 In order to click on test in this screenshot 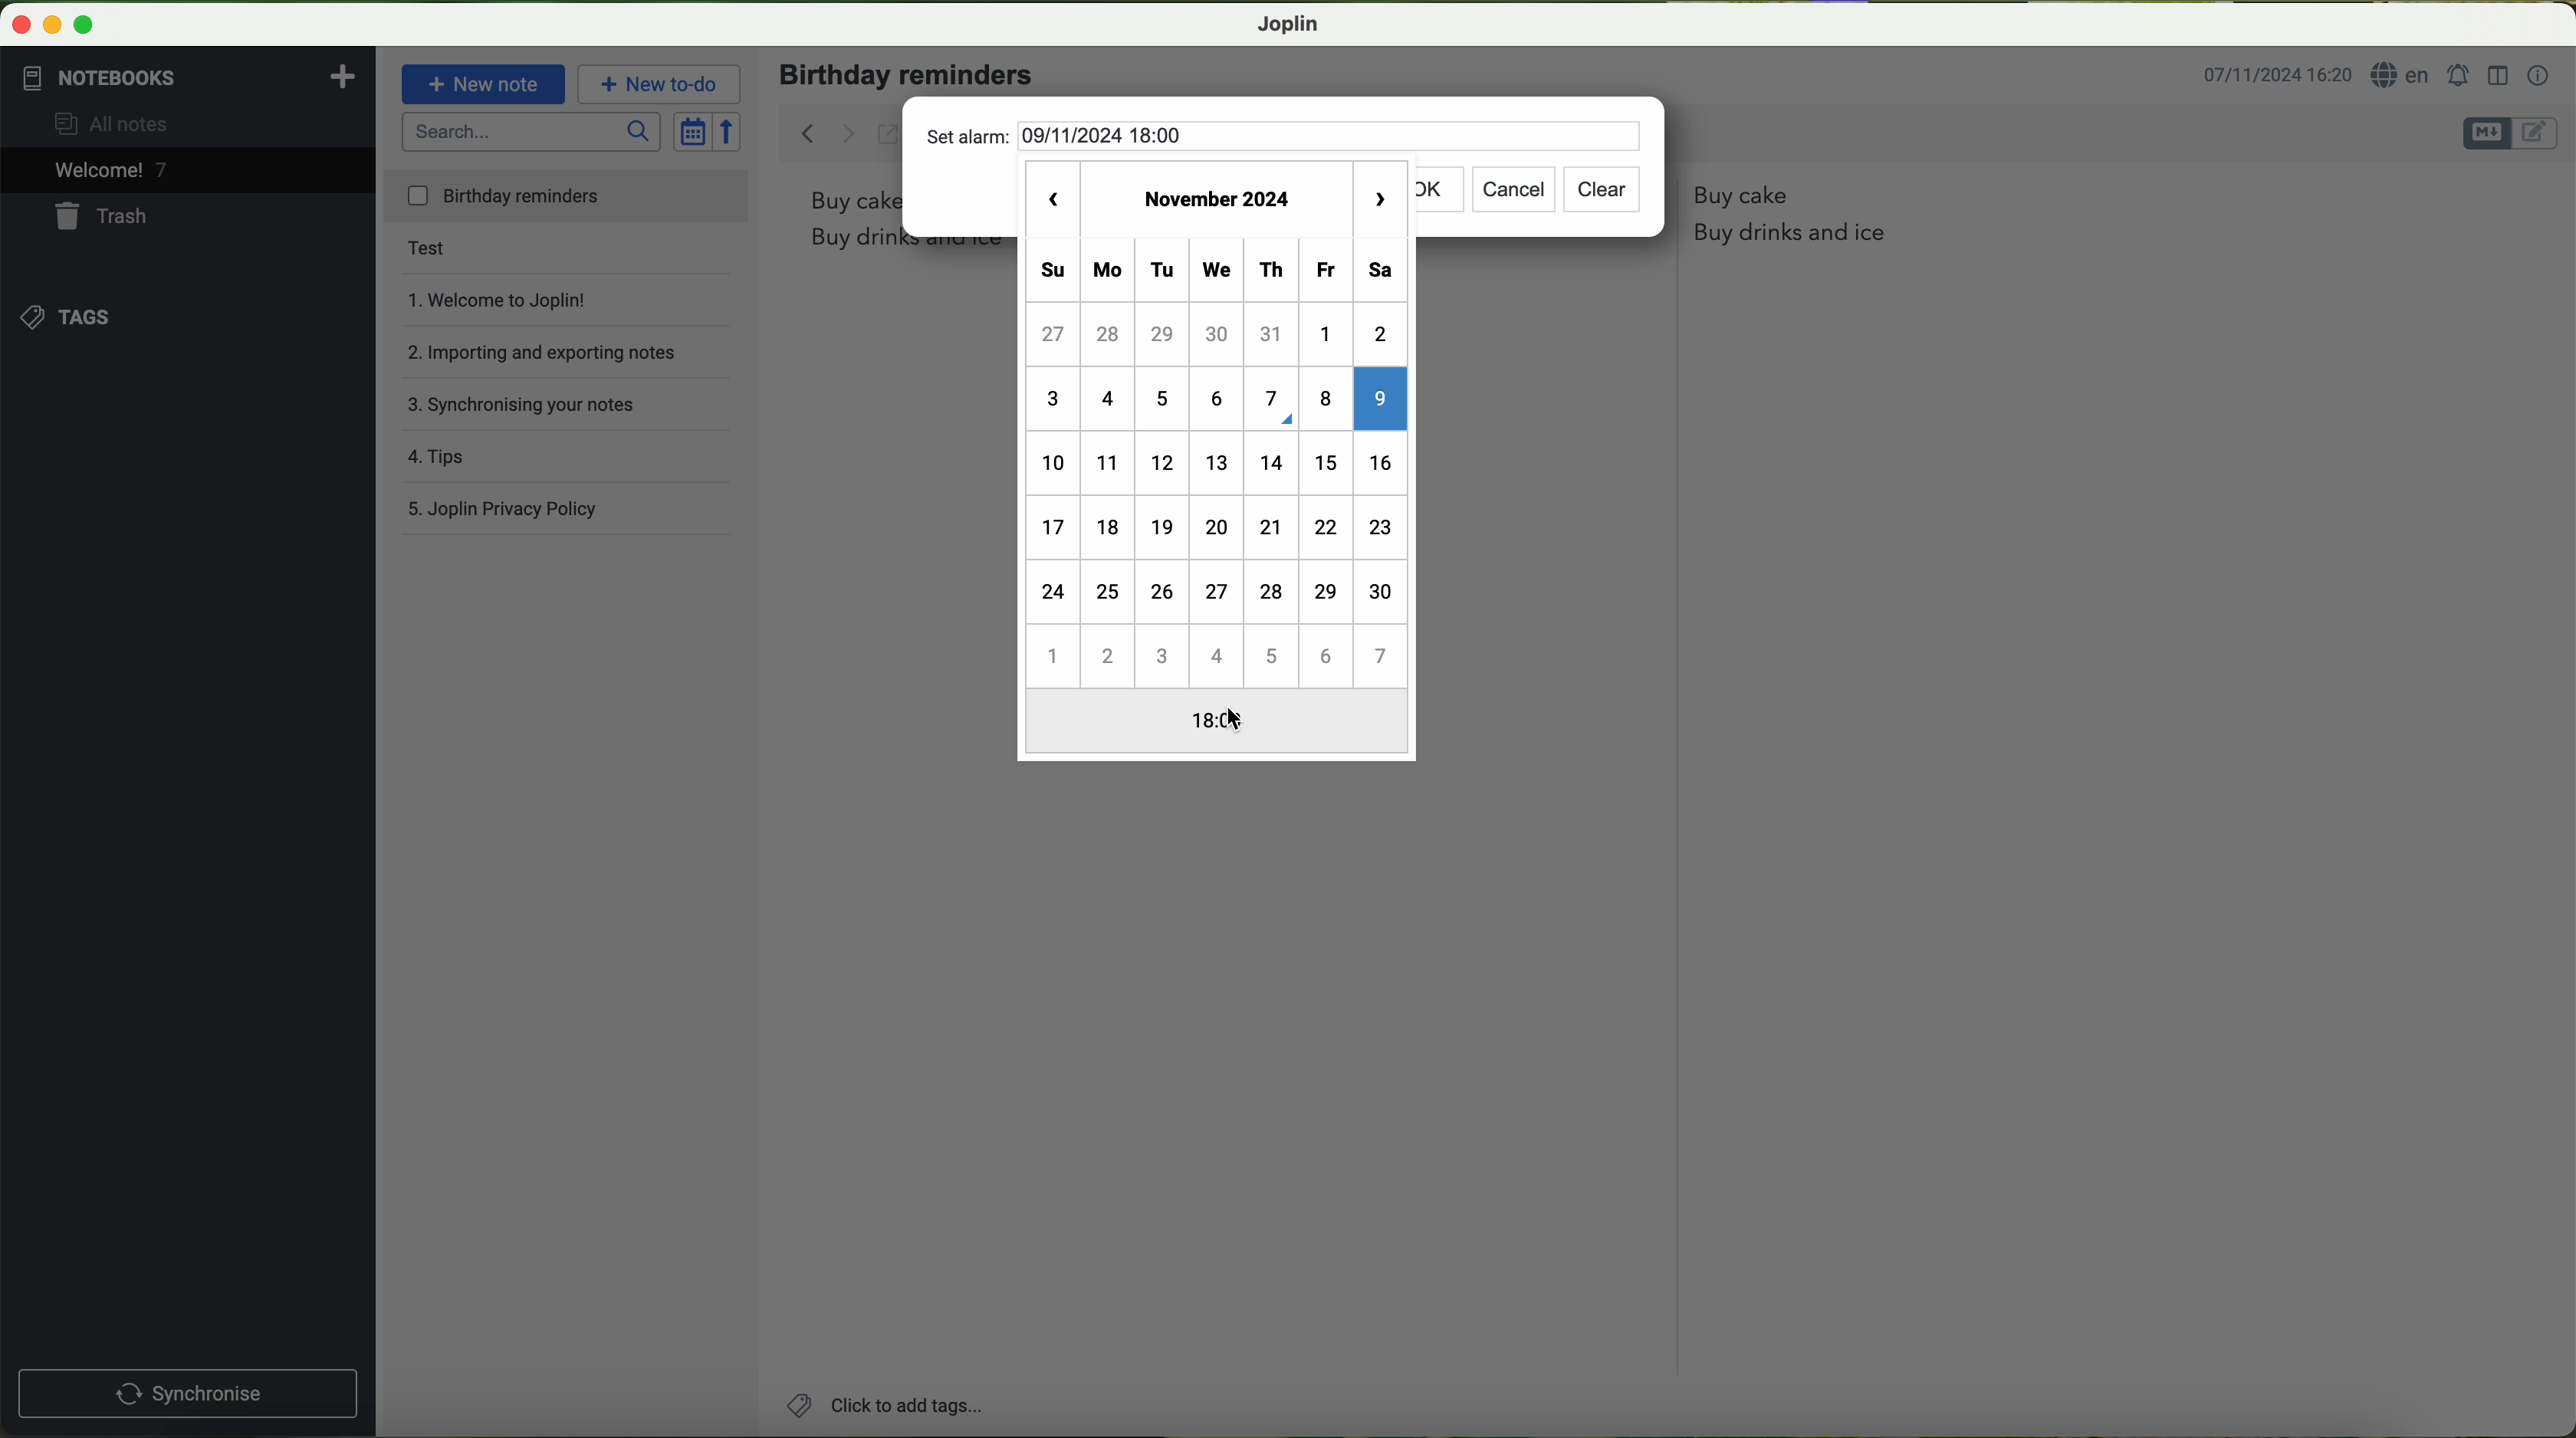, I will do `click(462, 252)`.